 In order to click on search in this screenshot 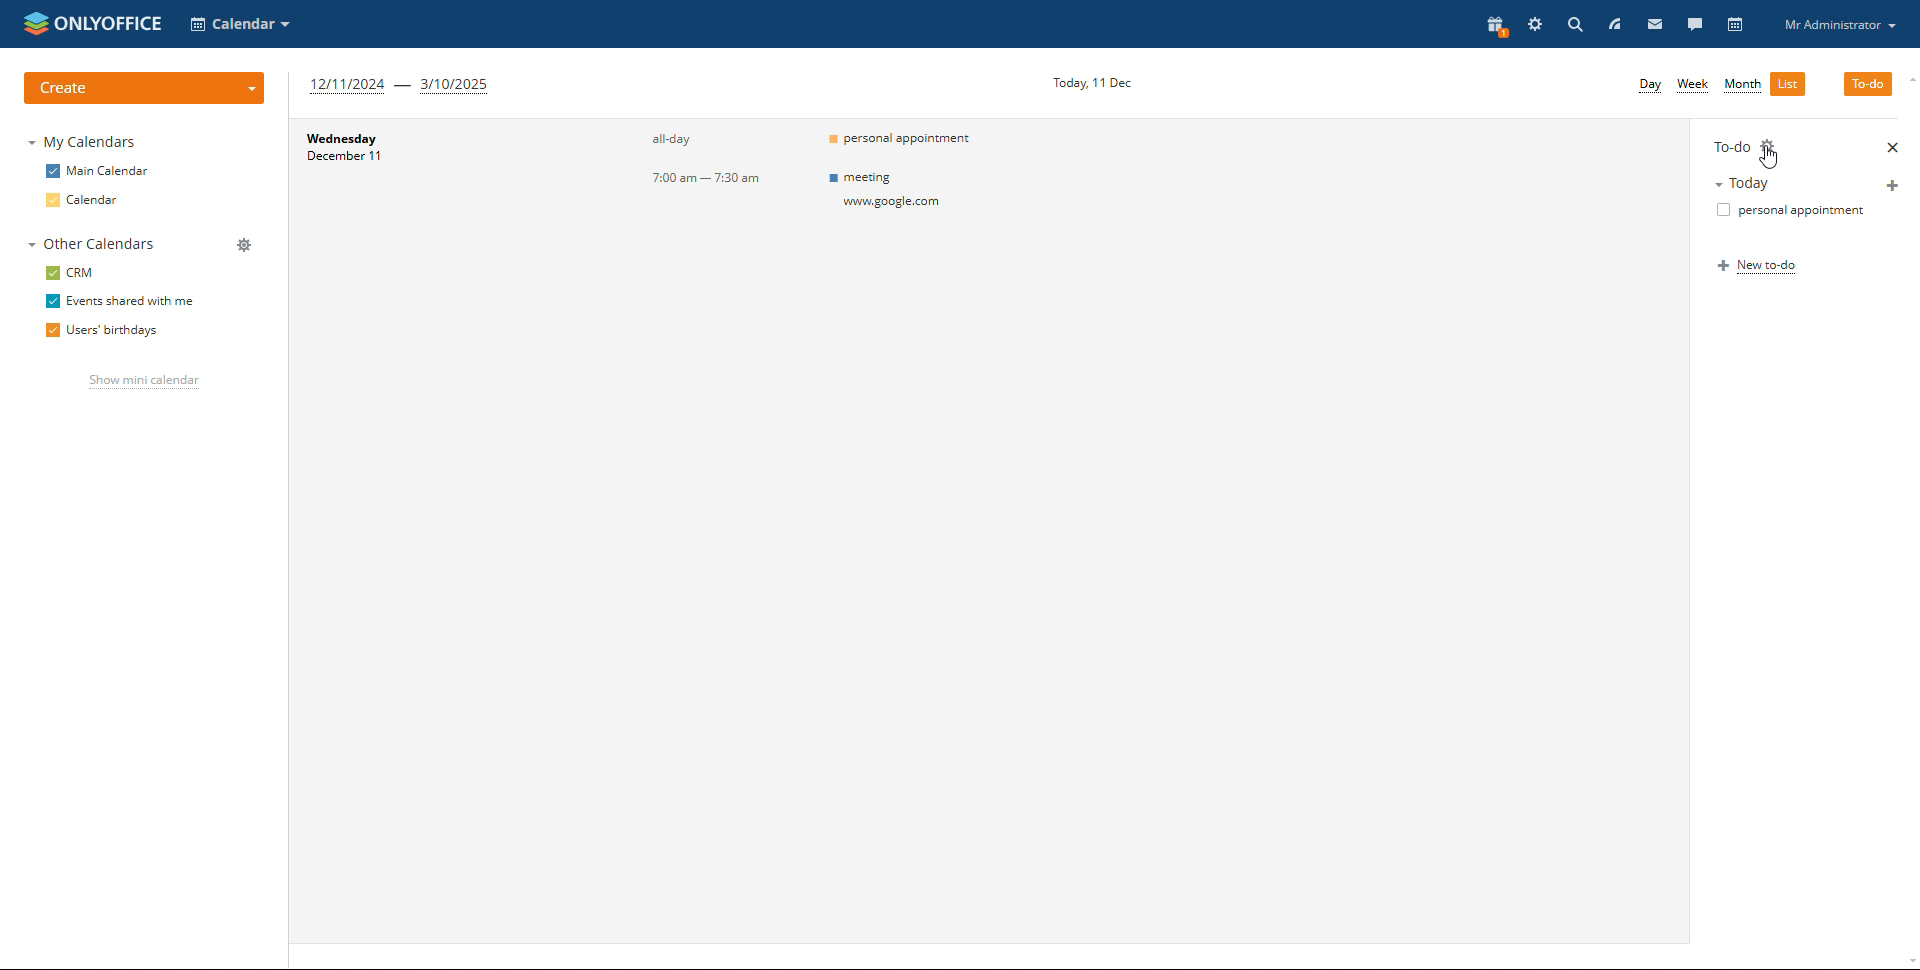, I will do `click(1576, 25)`.